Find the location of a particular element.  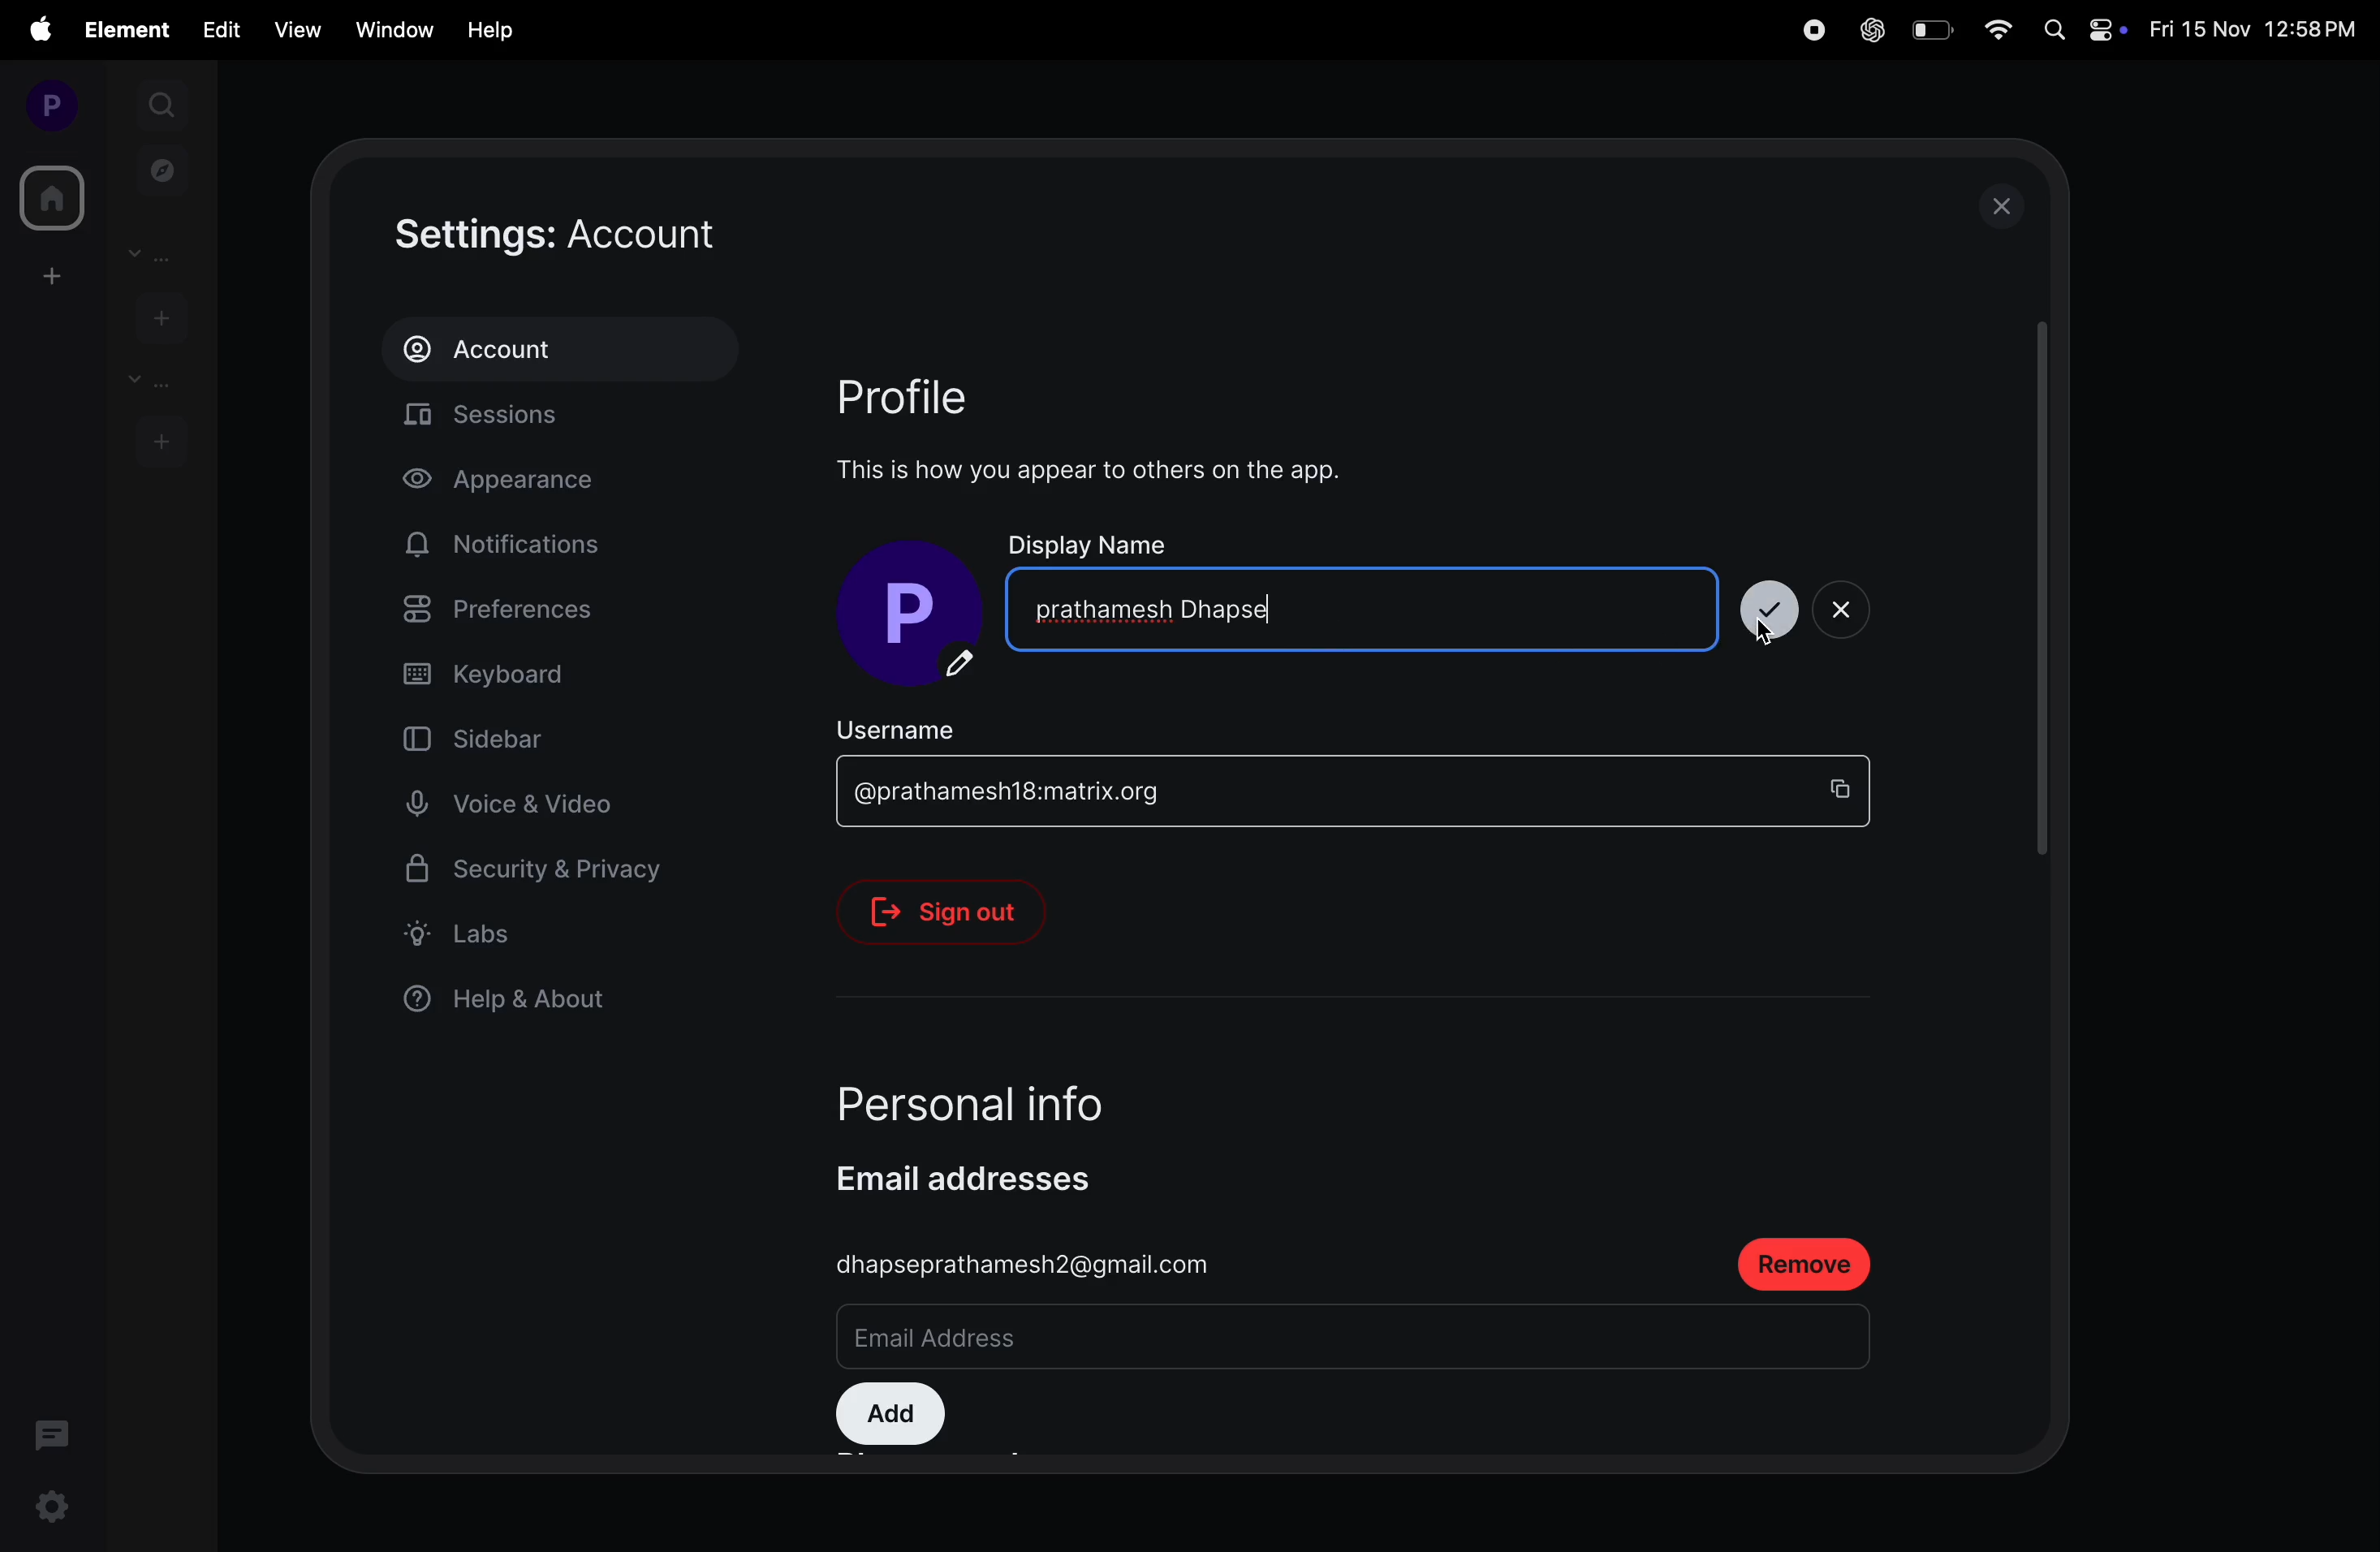

expand is located at coordinates (106, 105).